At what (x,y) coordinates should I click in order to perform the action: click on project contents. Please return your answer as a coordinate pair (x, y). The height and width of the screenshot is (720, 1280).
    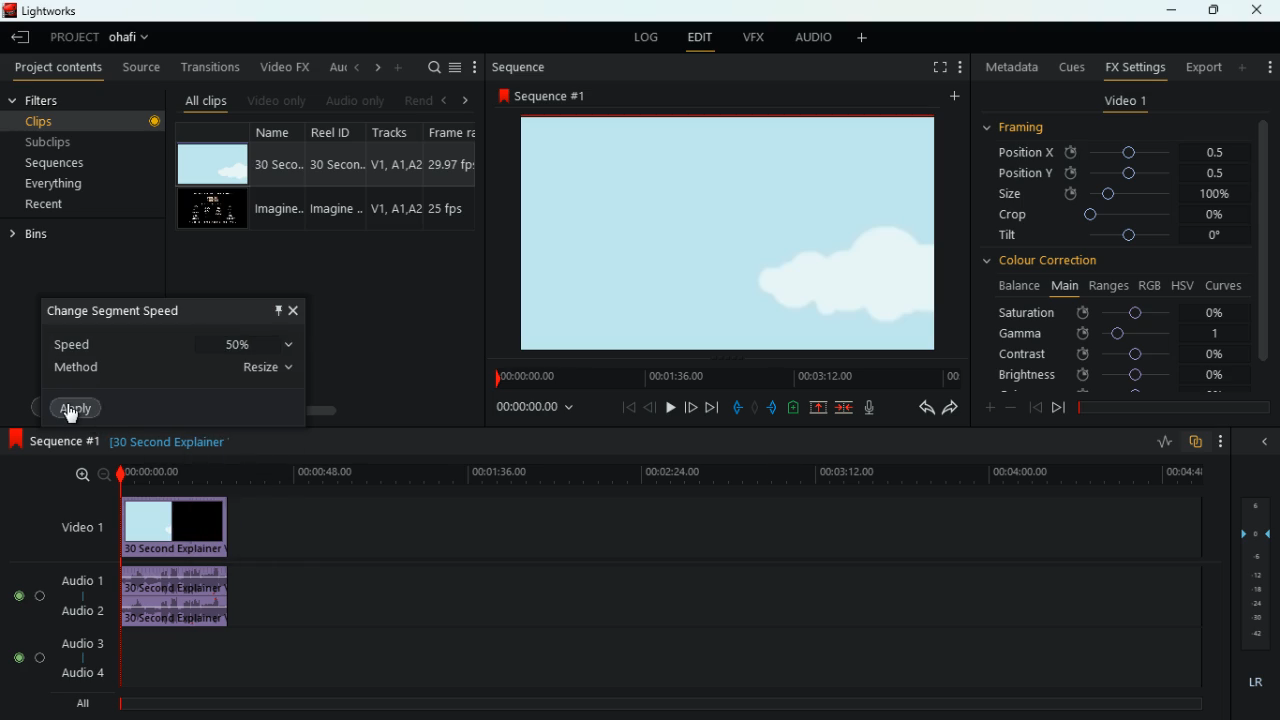
    Looking at the image, I should click on (56, 69).